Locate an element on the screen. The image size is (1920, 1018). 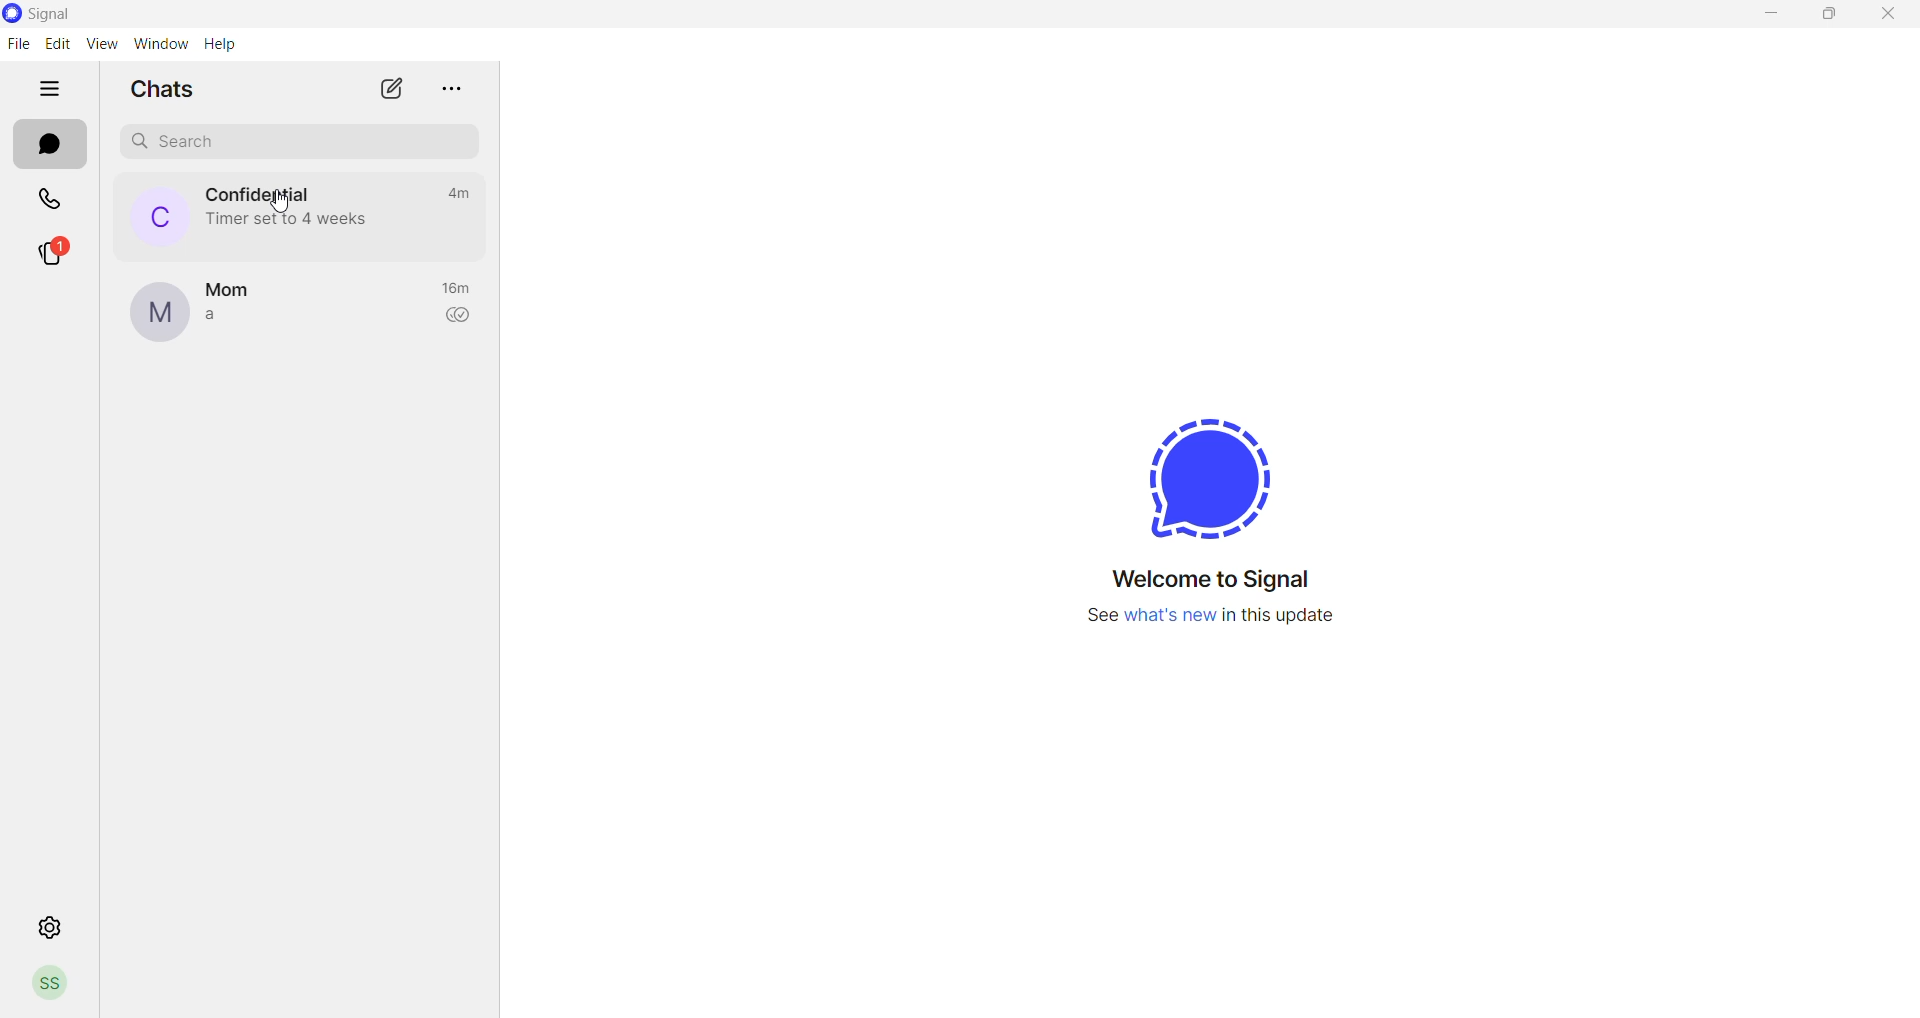
read recipient is located at coordinates (461, 318).